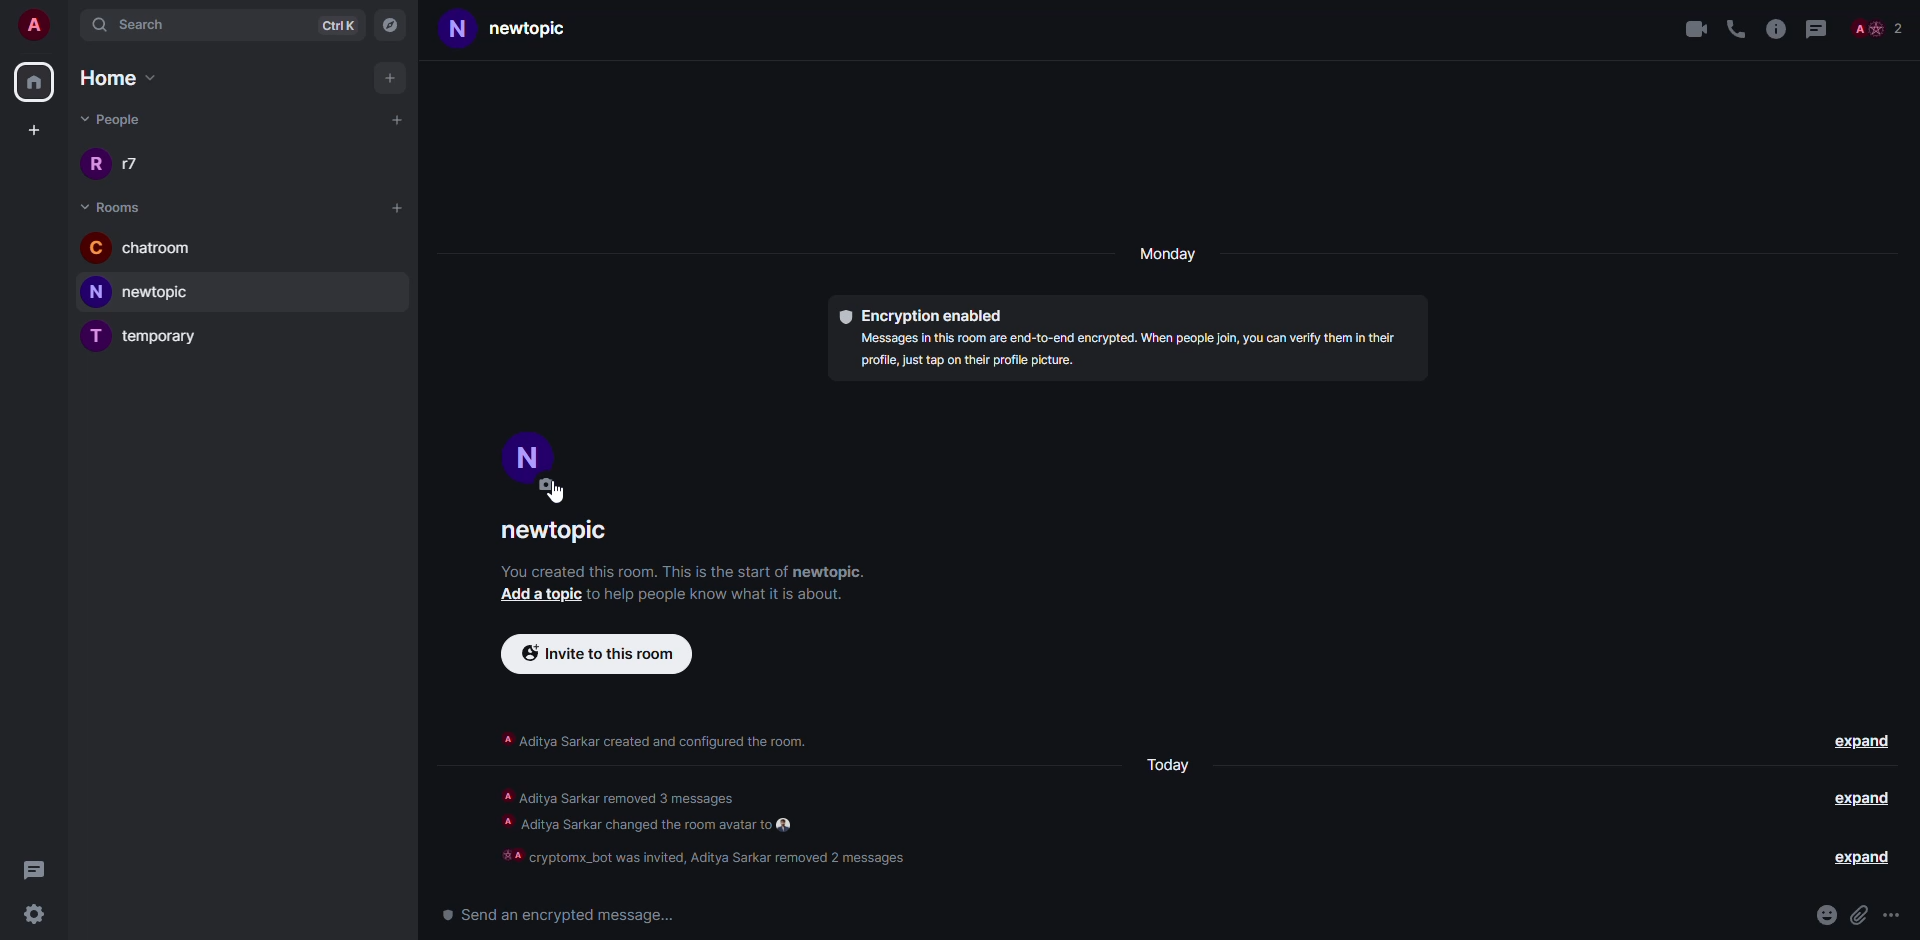 This screenshot has width=1920, height=940. Describe the element at coordinates (1168, 254) in the screenshot. I see `Monday` at that location.